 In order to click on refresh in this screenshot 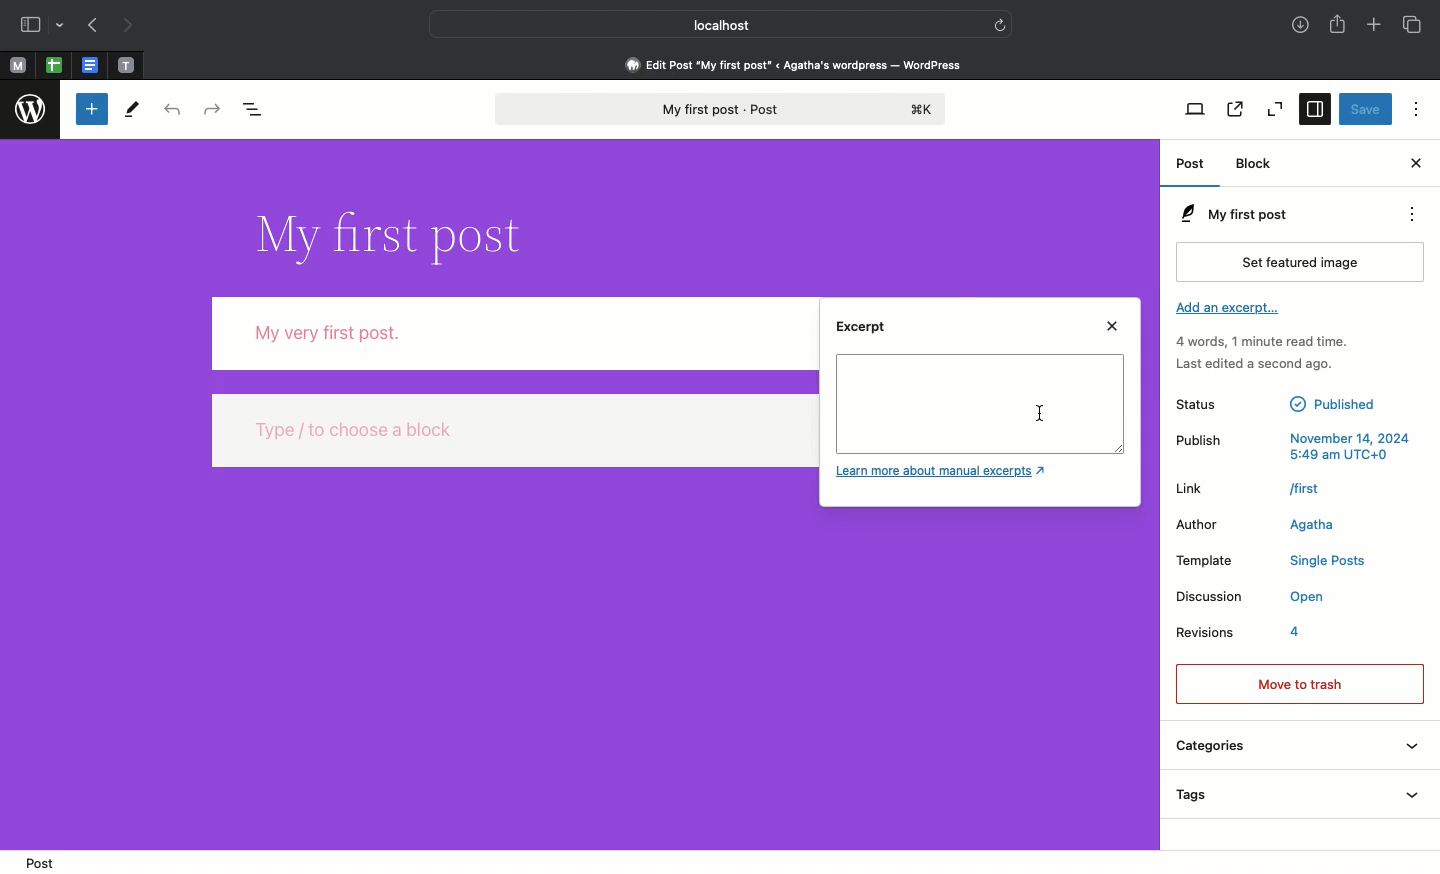, I will do `click(1003, 22)`.